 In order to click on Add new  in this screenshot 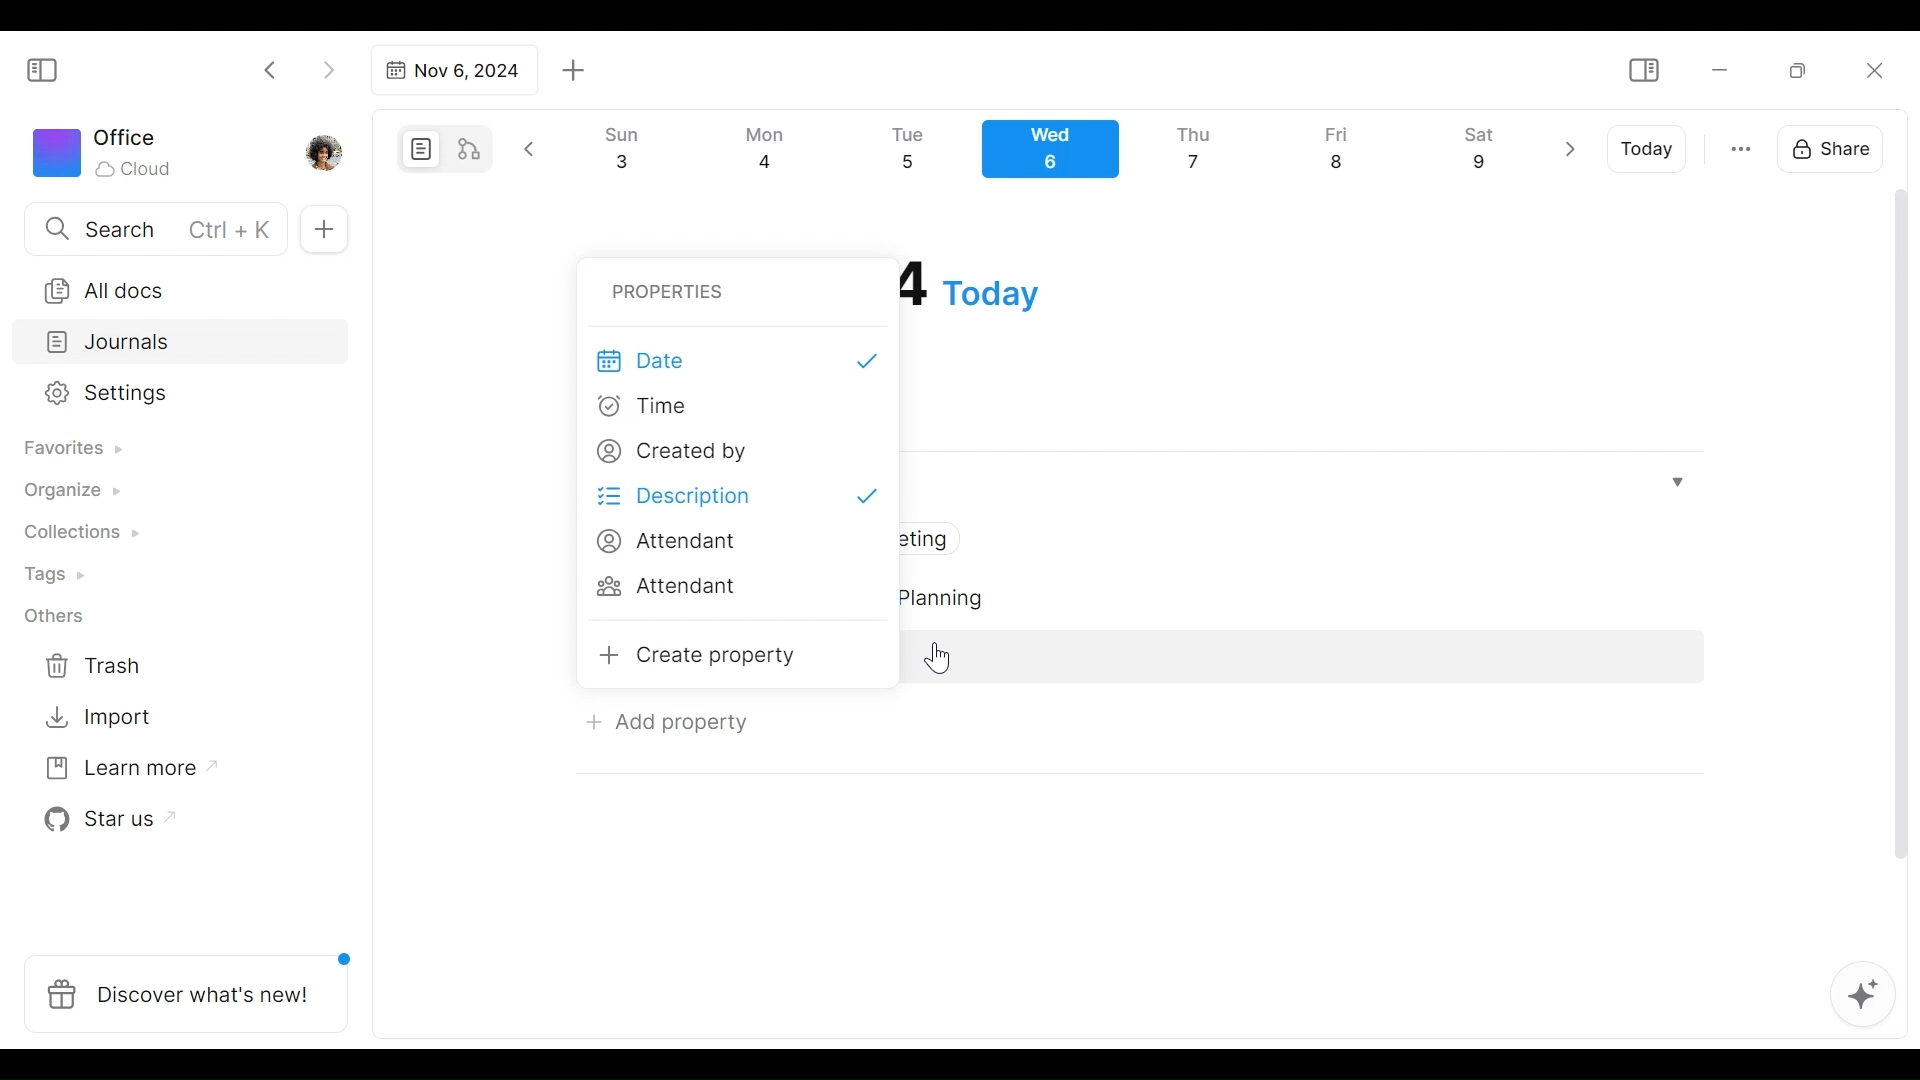, I will do `click(322, 230)`.